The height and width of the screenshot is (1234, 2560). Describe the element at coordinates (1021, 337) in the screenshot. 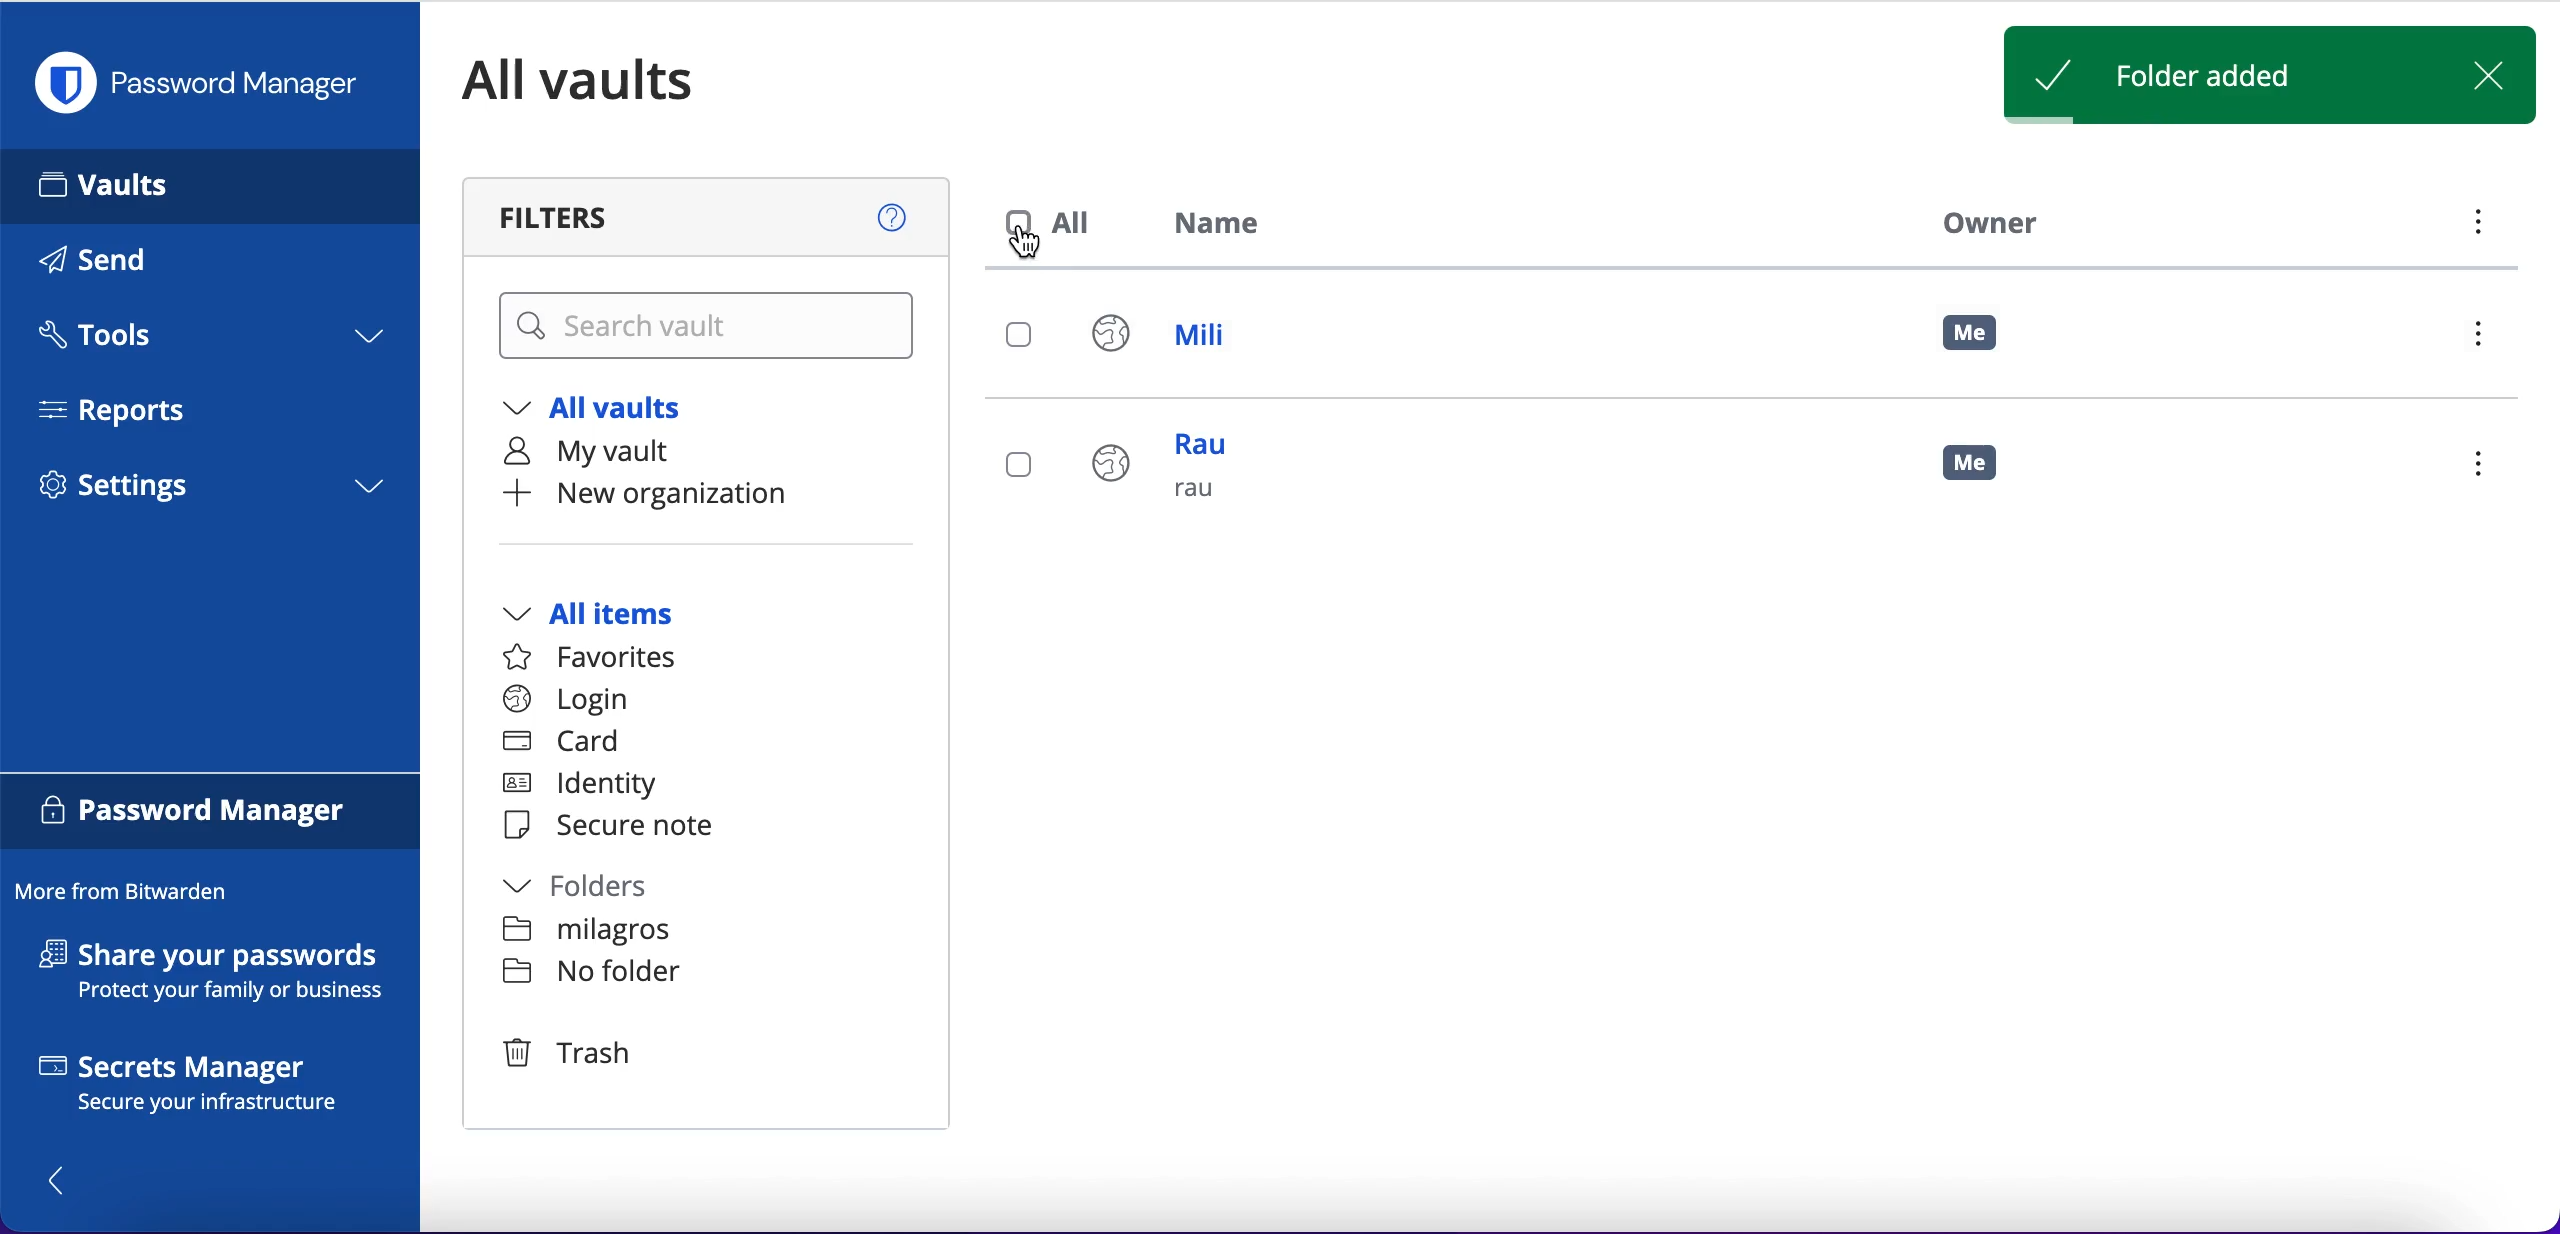

I see `select login mili` at that location.